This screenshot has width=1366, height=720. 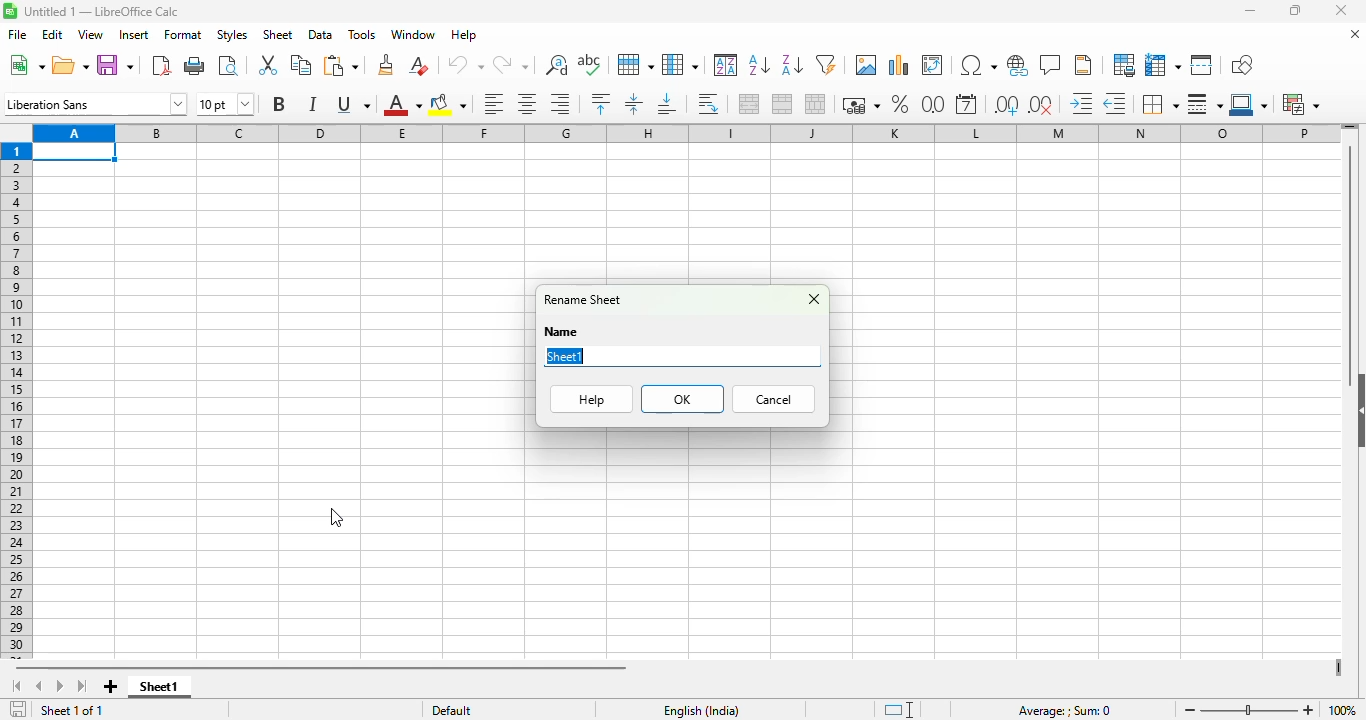 I want to click on border style, so click(x=1205, y=105).